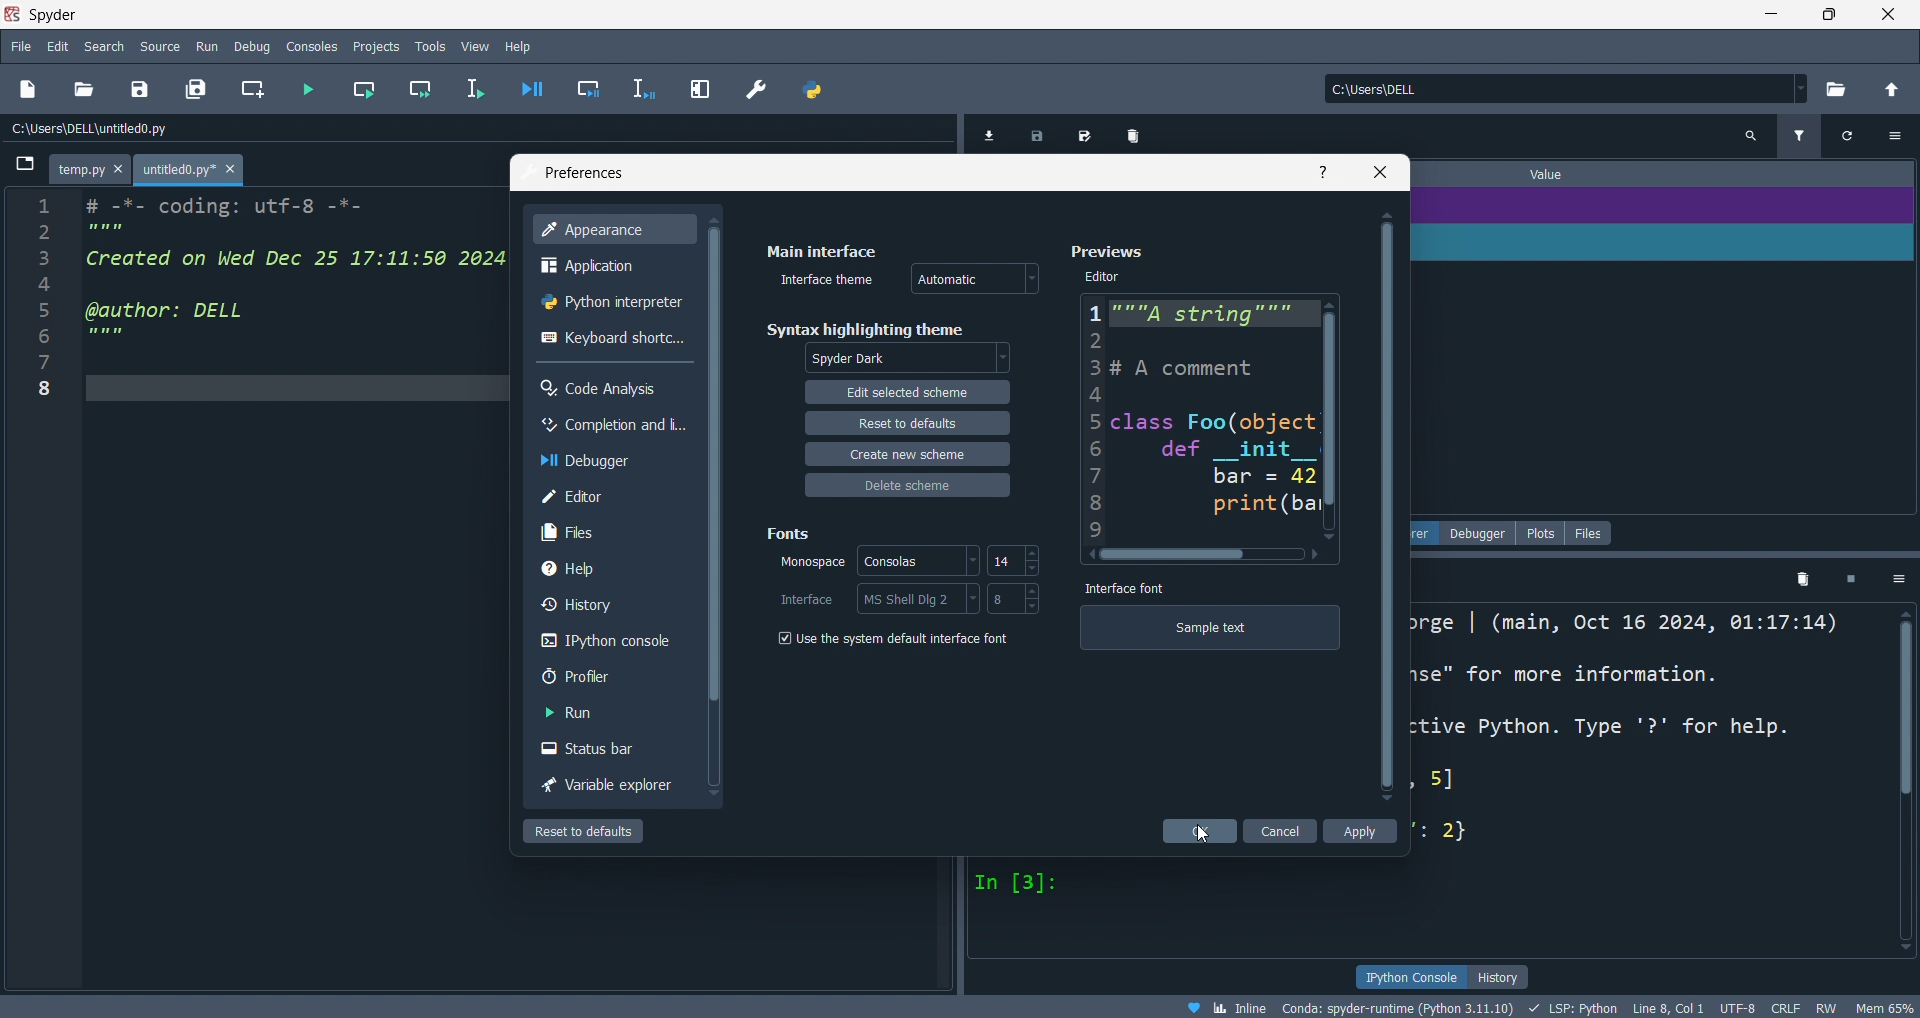 The image size is (1920, 1018). What do you see at coordinates (1396, 1006) in the screenshot?
I see `Conda: spyder-runtime (Python 3.11.10)` at bounding box center [1396, 1006].